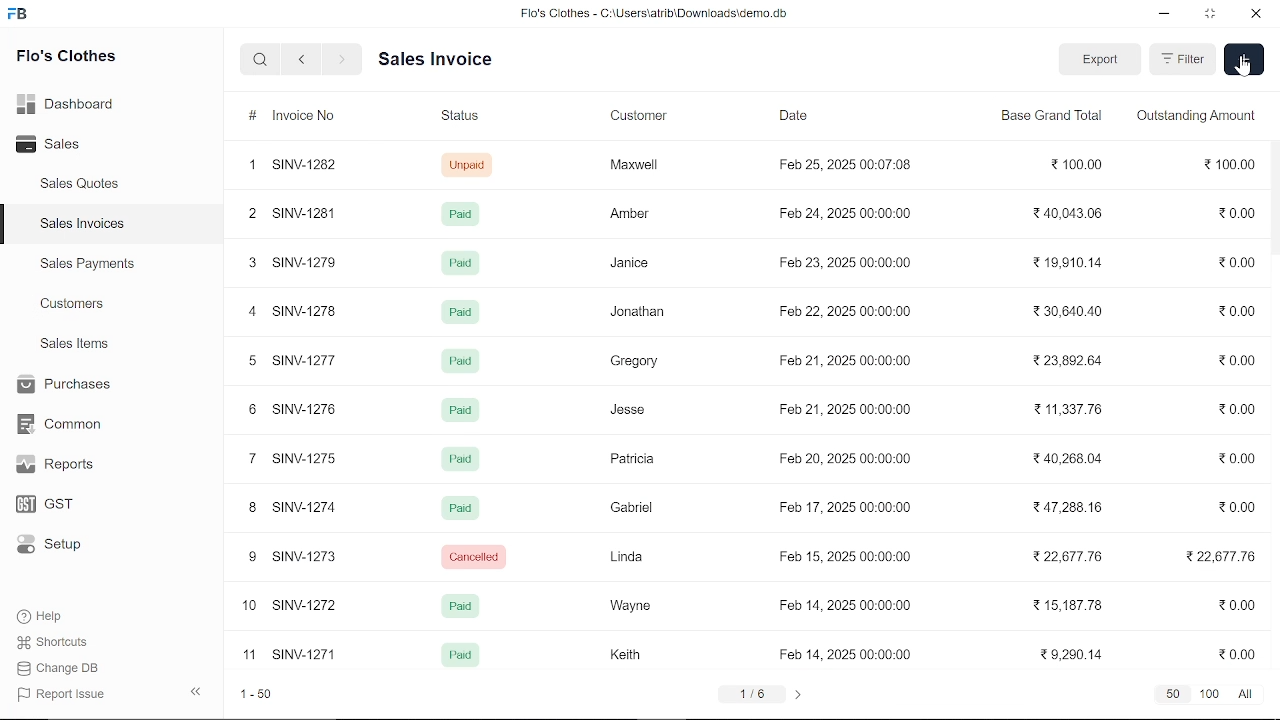 The image size is (1280, 720). Describe the element at coordinates (752, 696) in the screenshot. I see `1/6` at that location.